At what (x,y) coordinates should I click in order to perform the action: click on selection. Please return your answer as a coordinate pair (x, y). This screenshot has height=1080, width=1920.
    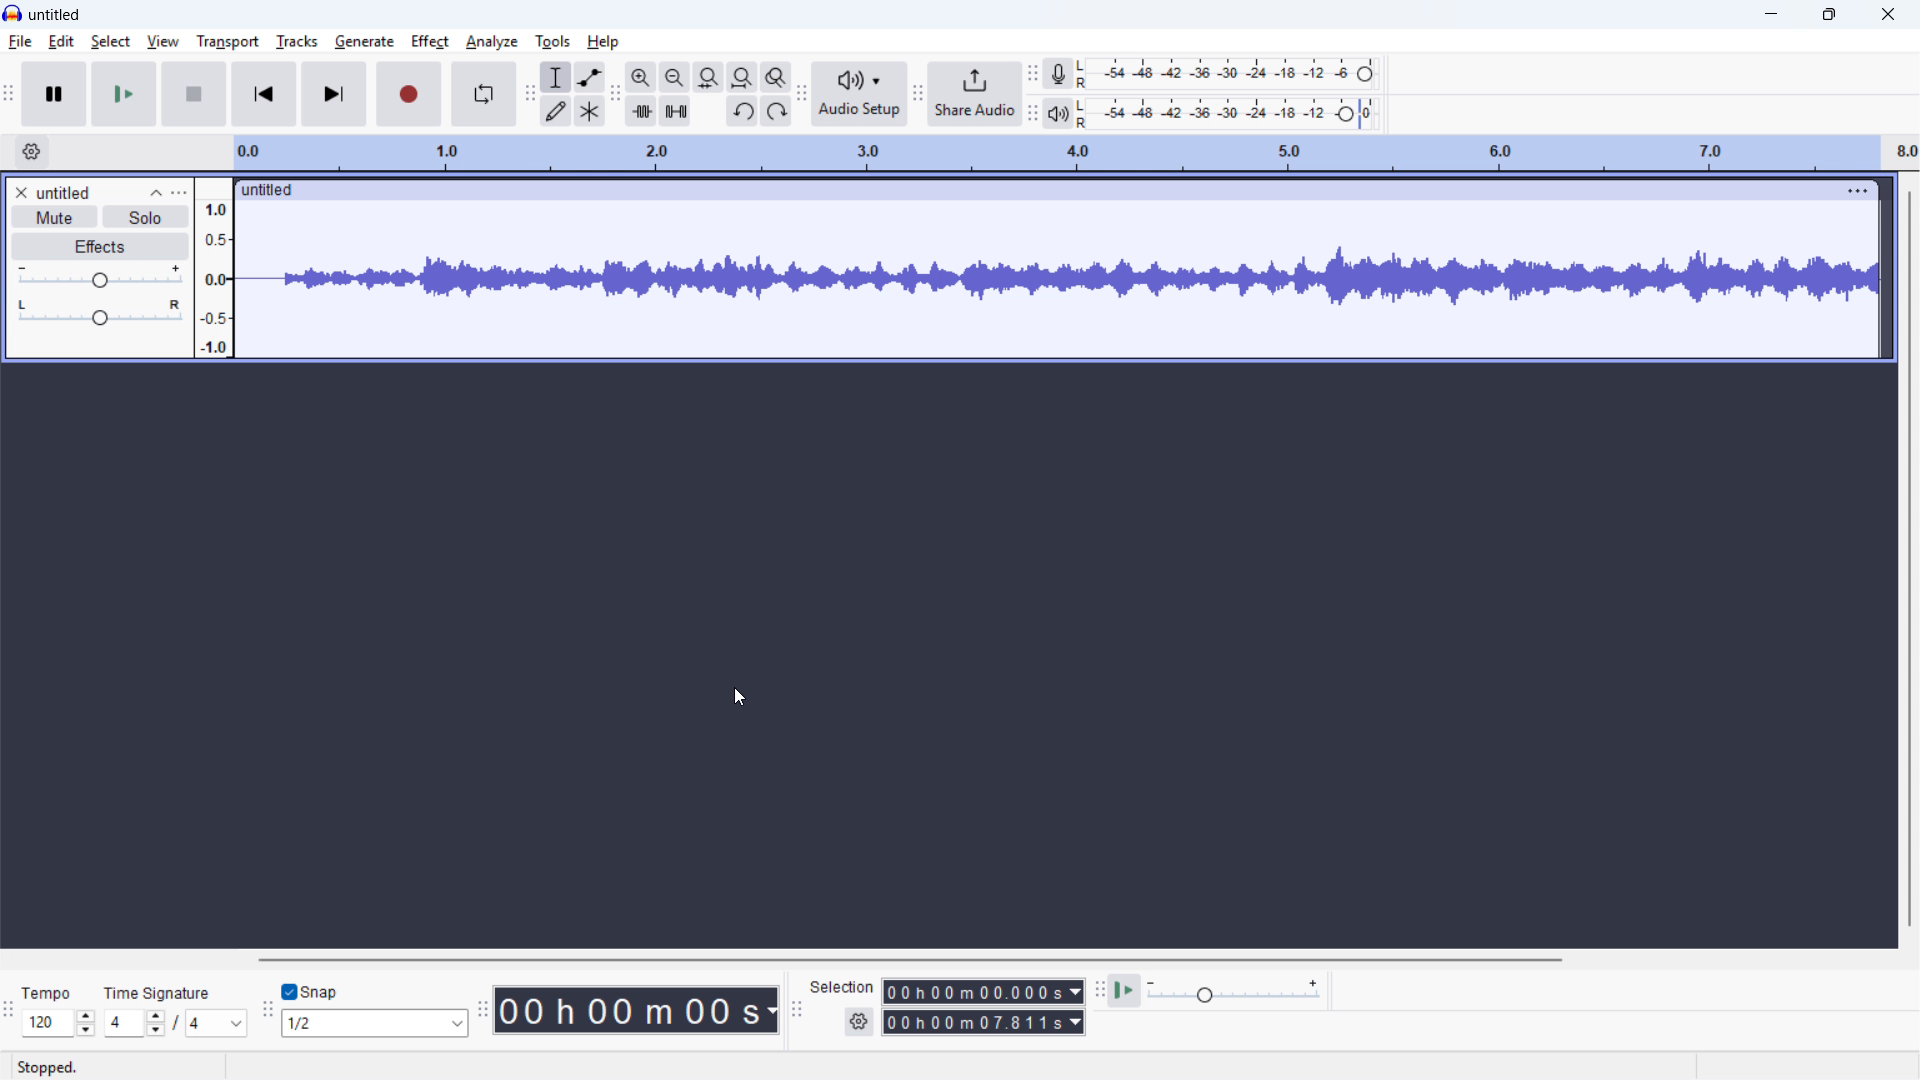
    Looking at the image, I should click on (842, 986).